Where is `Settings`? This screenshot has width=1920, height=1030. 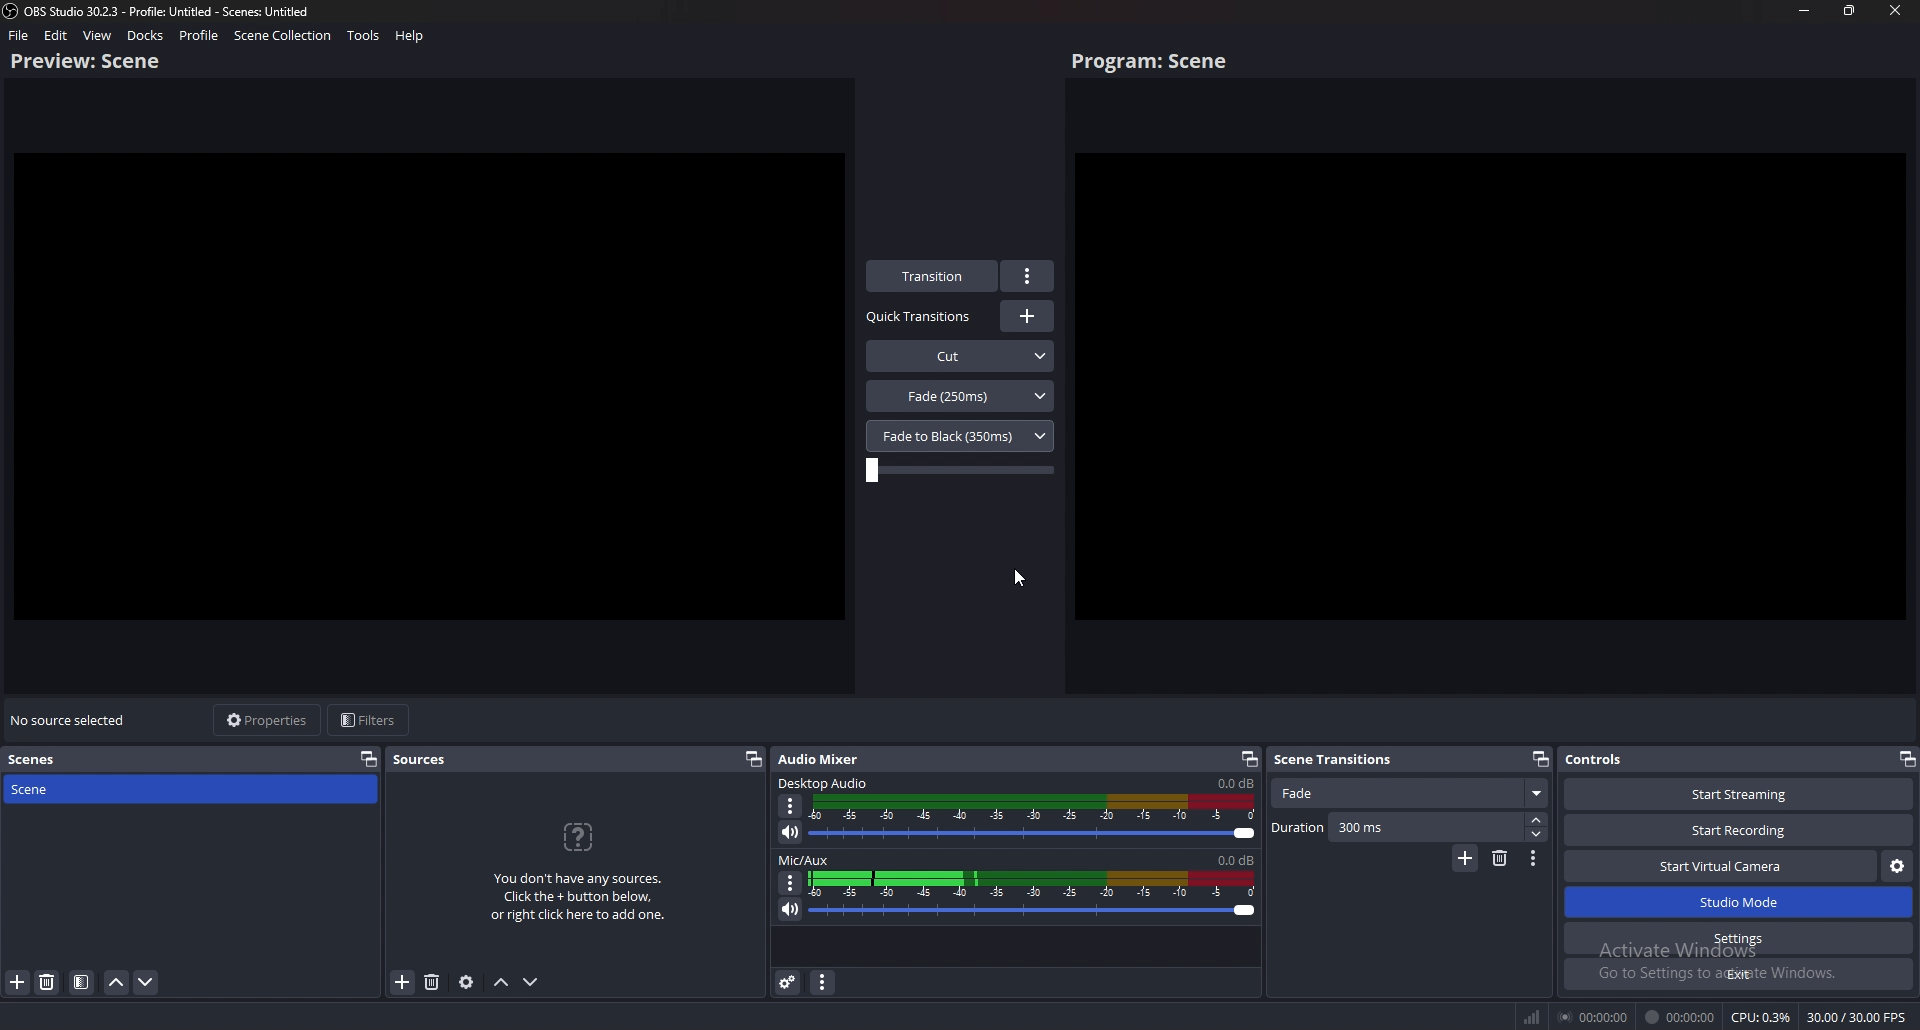 Settings is located at coordinates (1740, 939).